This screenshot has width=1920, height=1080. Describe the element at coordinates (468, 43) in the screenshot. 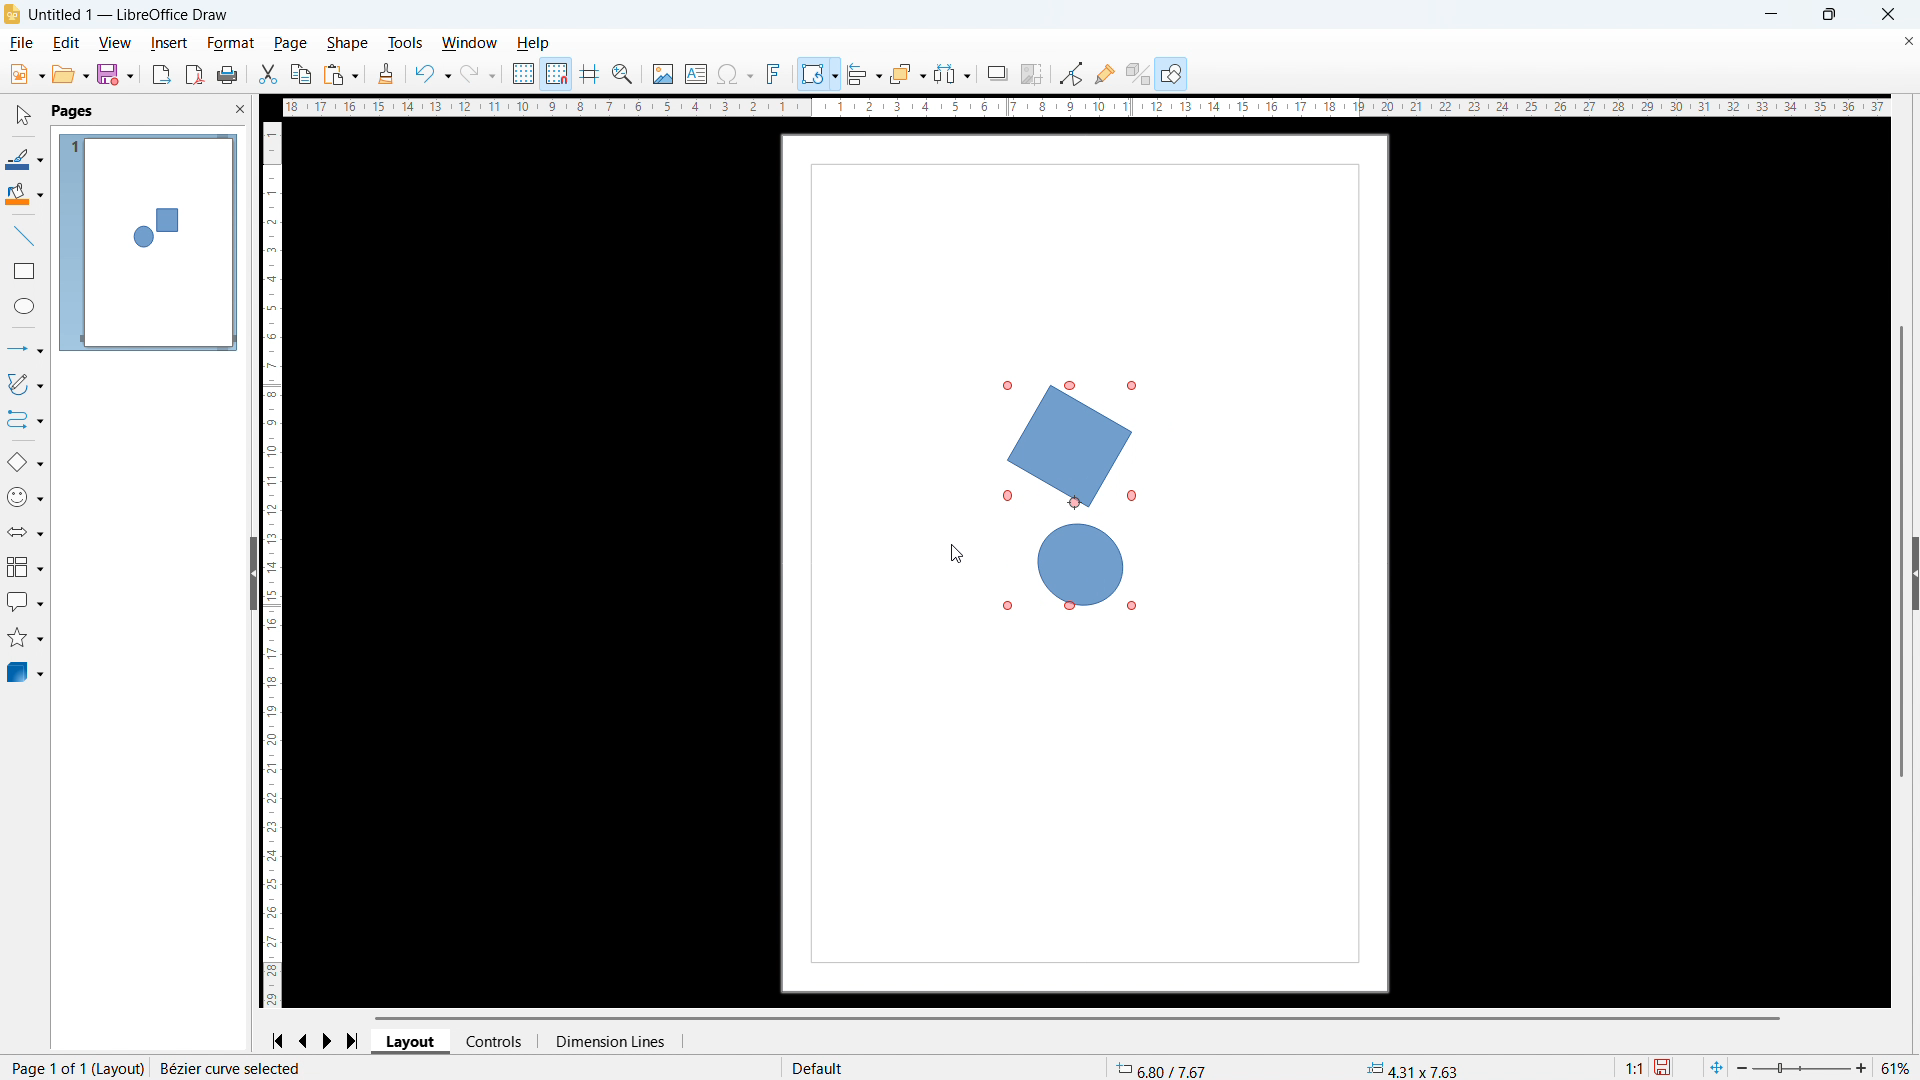

I see `Window ` at that location.